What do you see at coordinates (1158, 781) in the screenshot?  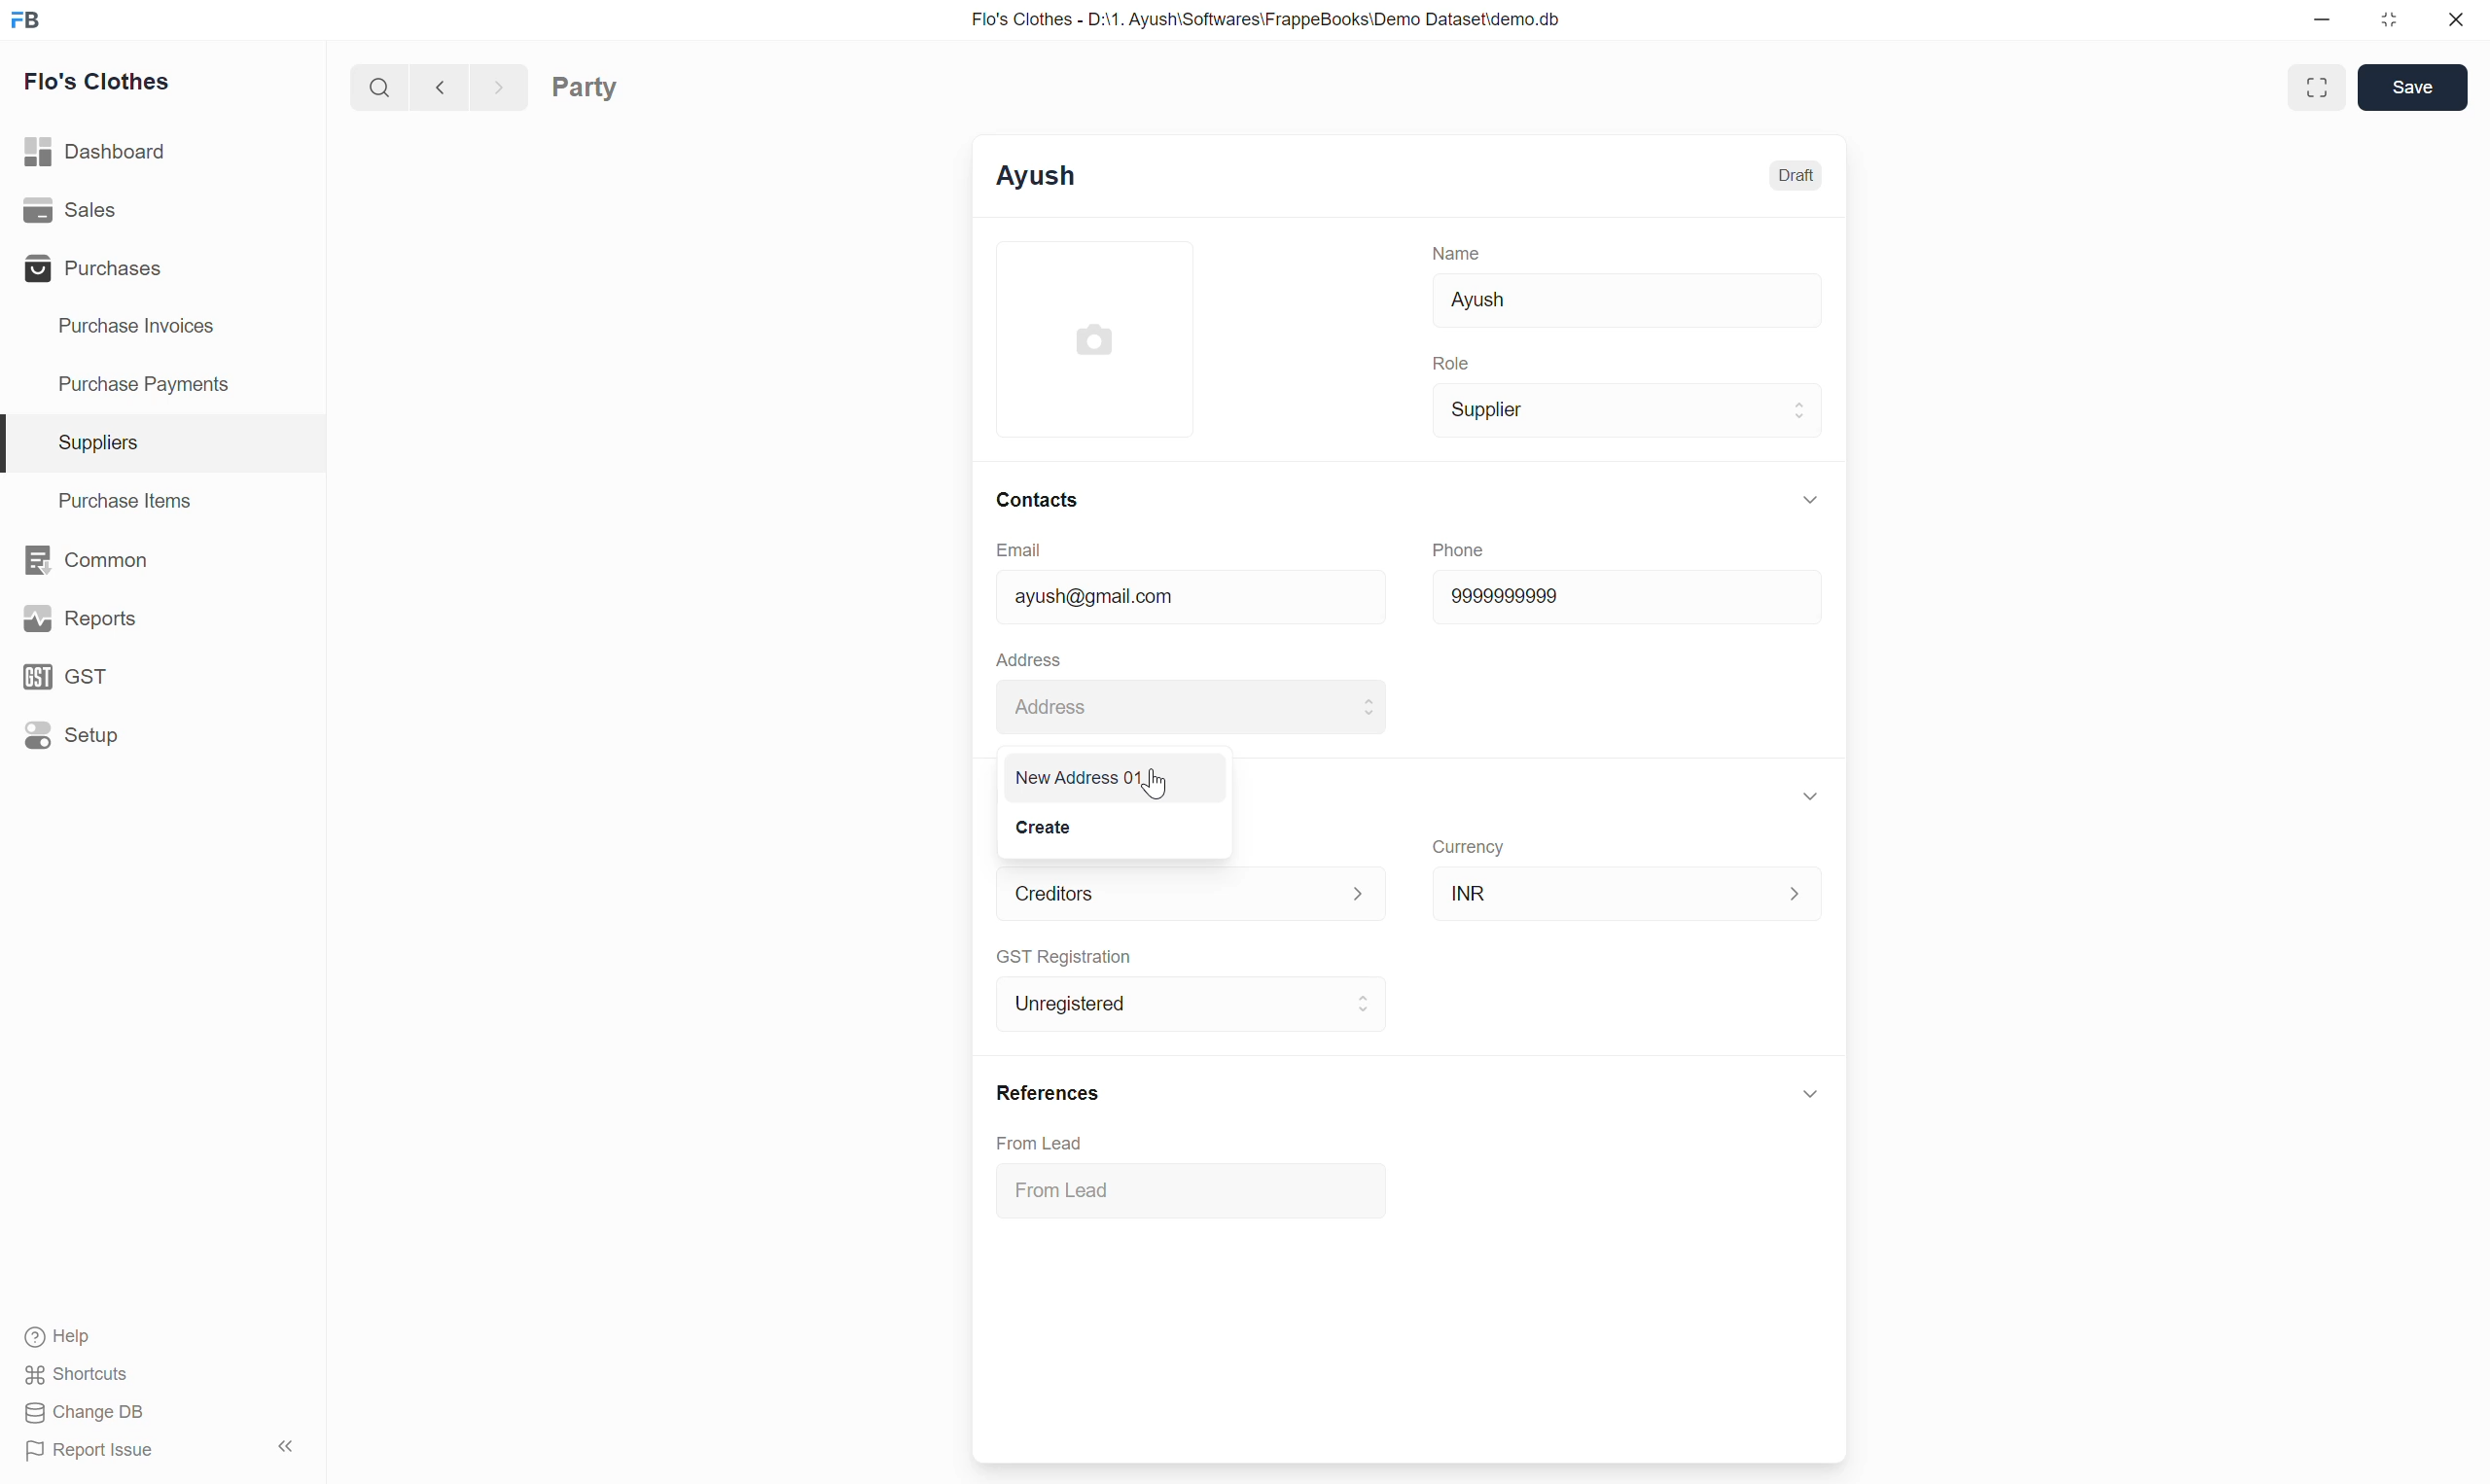 I see `Cursor` at bounding box center [1158, 781].